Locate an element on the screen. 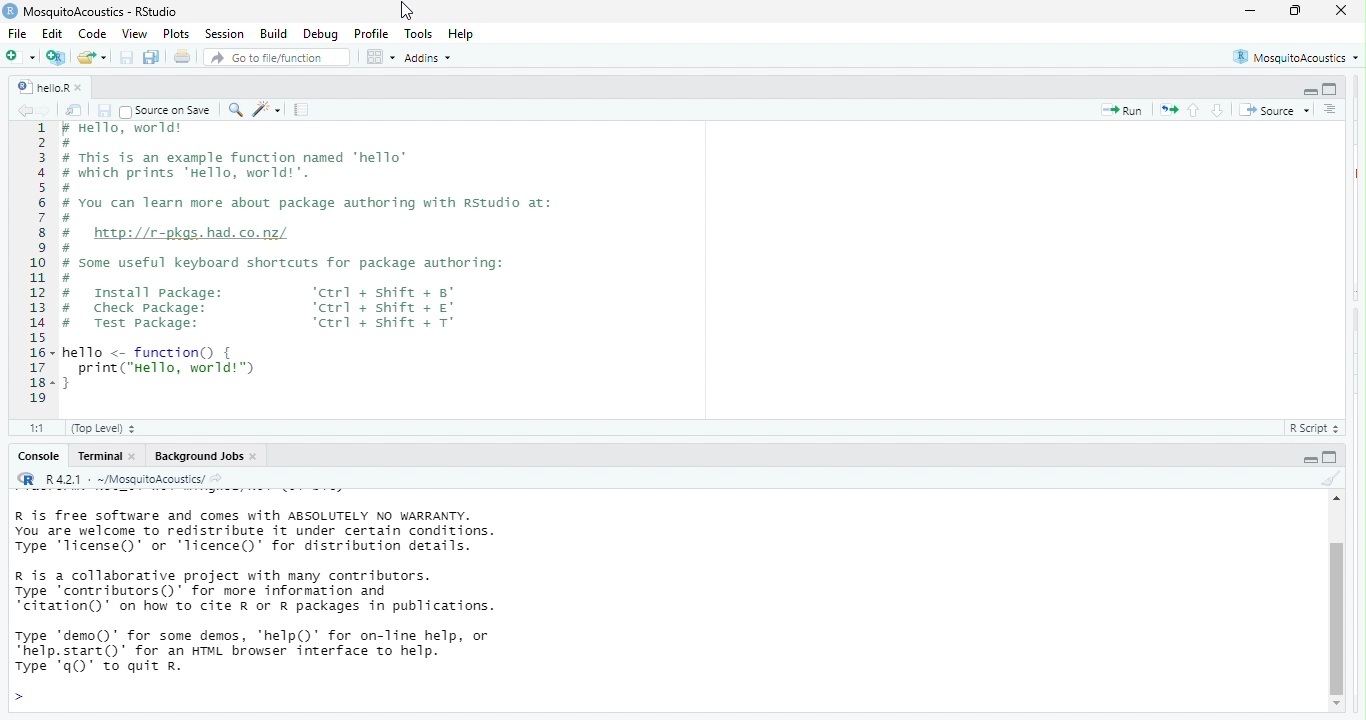 This screenshot has height=720, width=1366.  Source on Save is located at coordinates (166, 111).